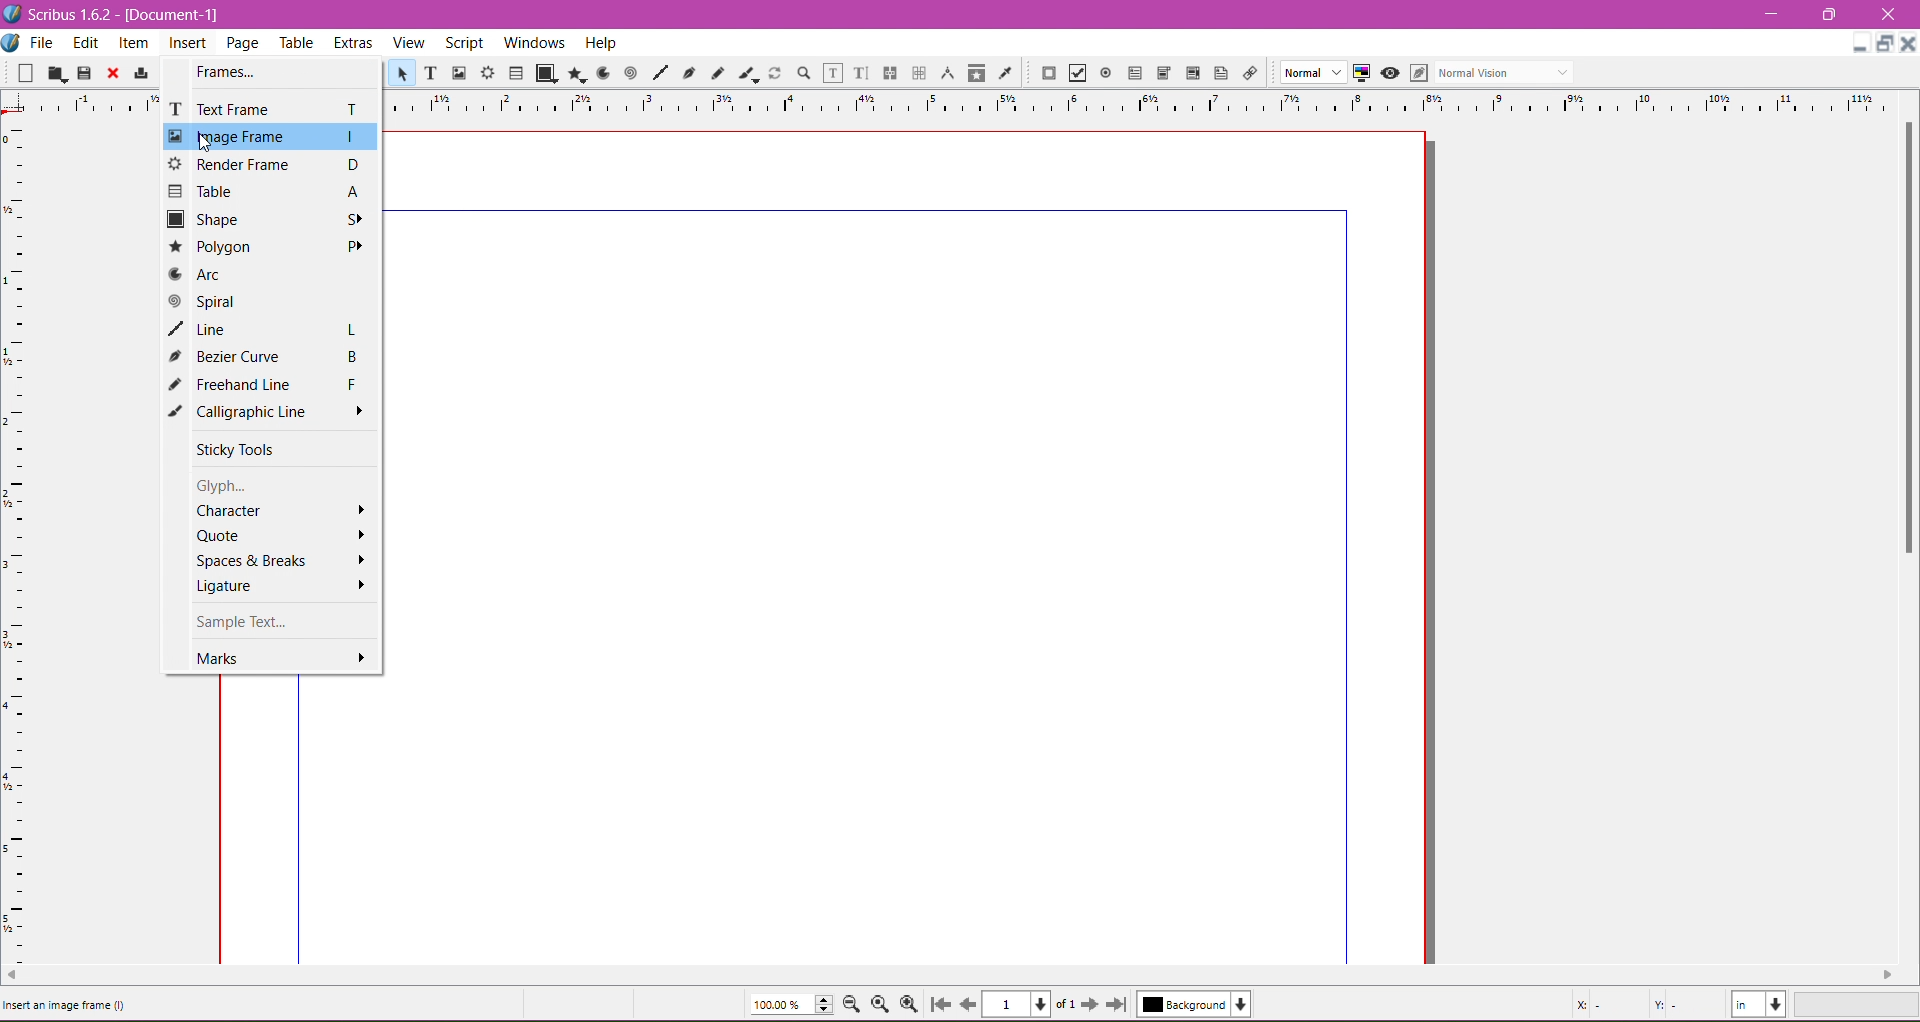 Image resolution: width=1920 pixels, height=1022 pixels. What do you see at coordinates (918, 73) in the screenshot?
I see `Unlink Text Frames` at bounding box center [918, 73].